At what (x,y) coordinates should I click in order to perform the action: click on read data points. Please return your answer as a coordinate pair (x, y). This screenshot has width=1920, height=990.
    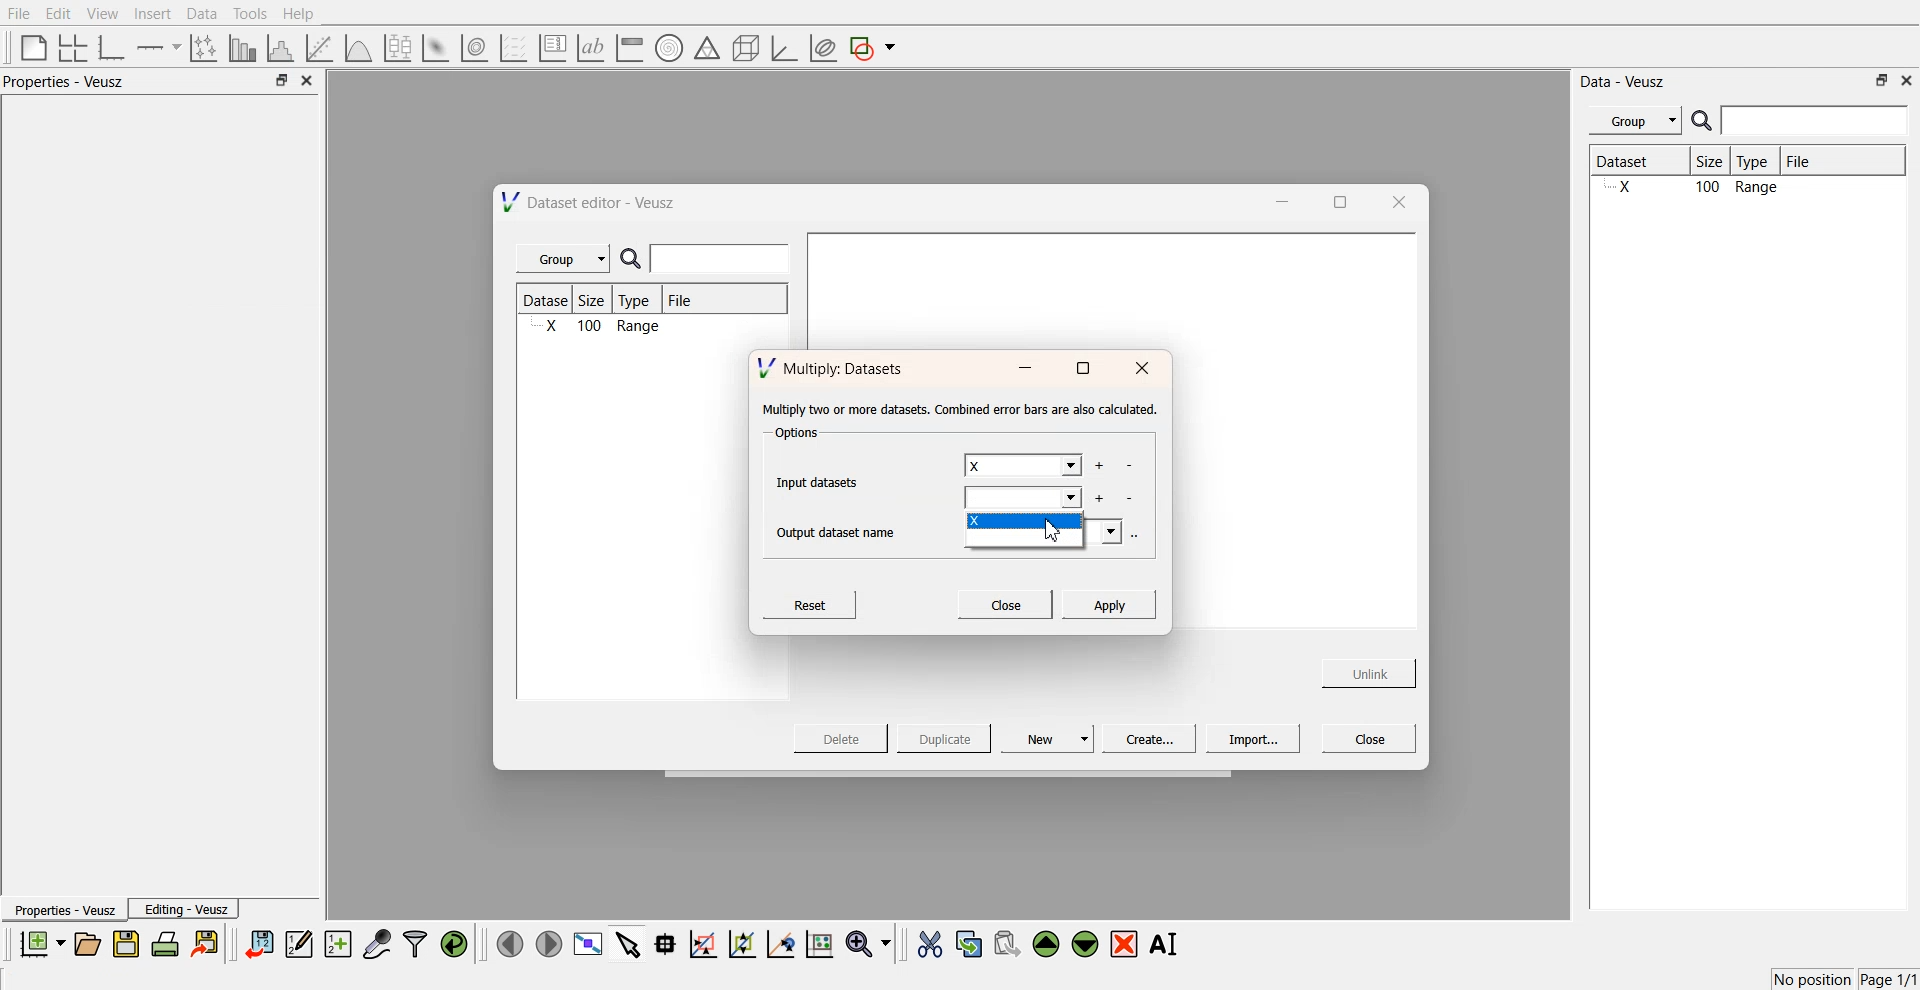
    Looking at the image, I should click on (665, 944).